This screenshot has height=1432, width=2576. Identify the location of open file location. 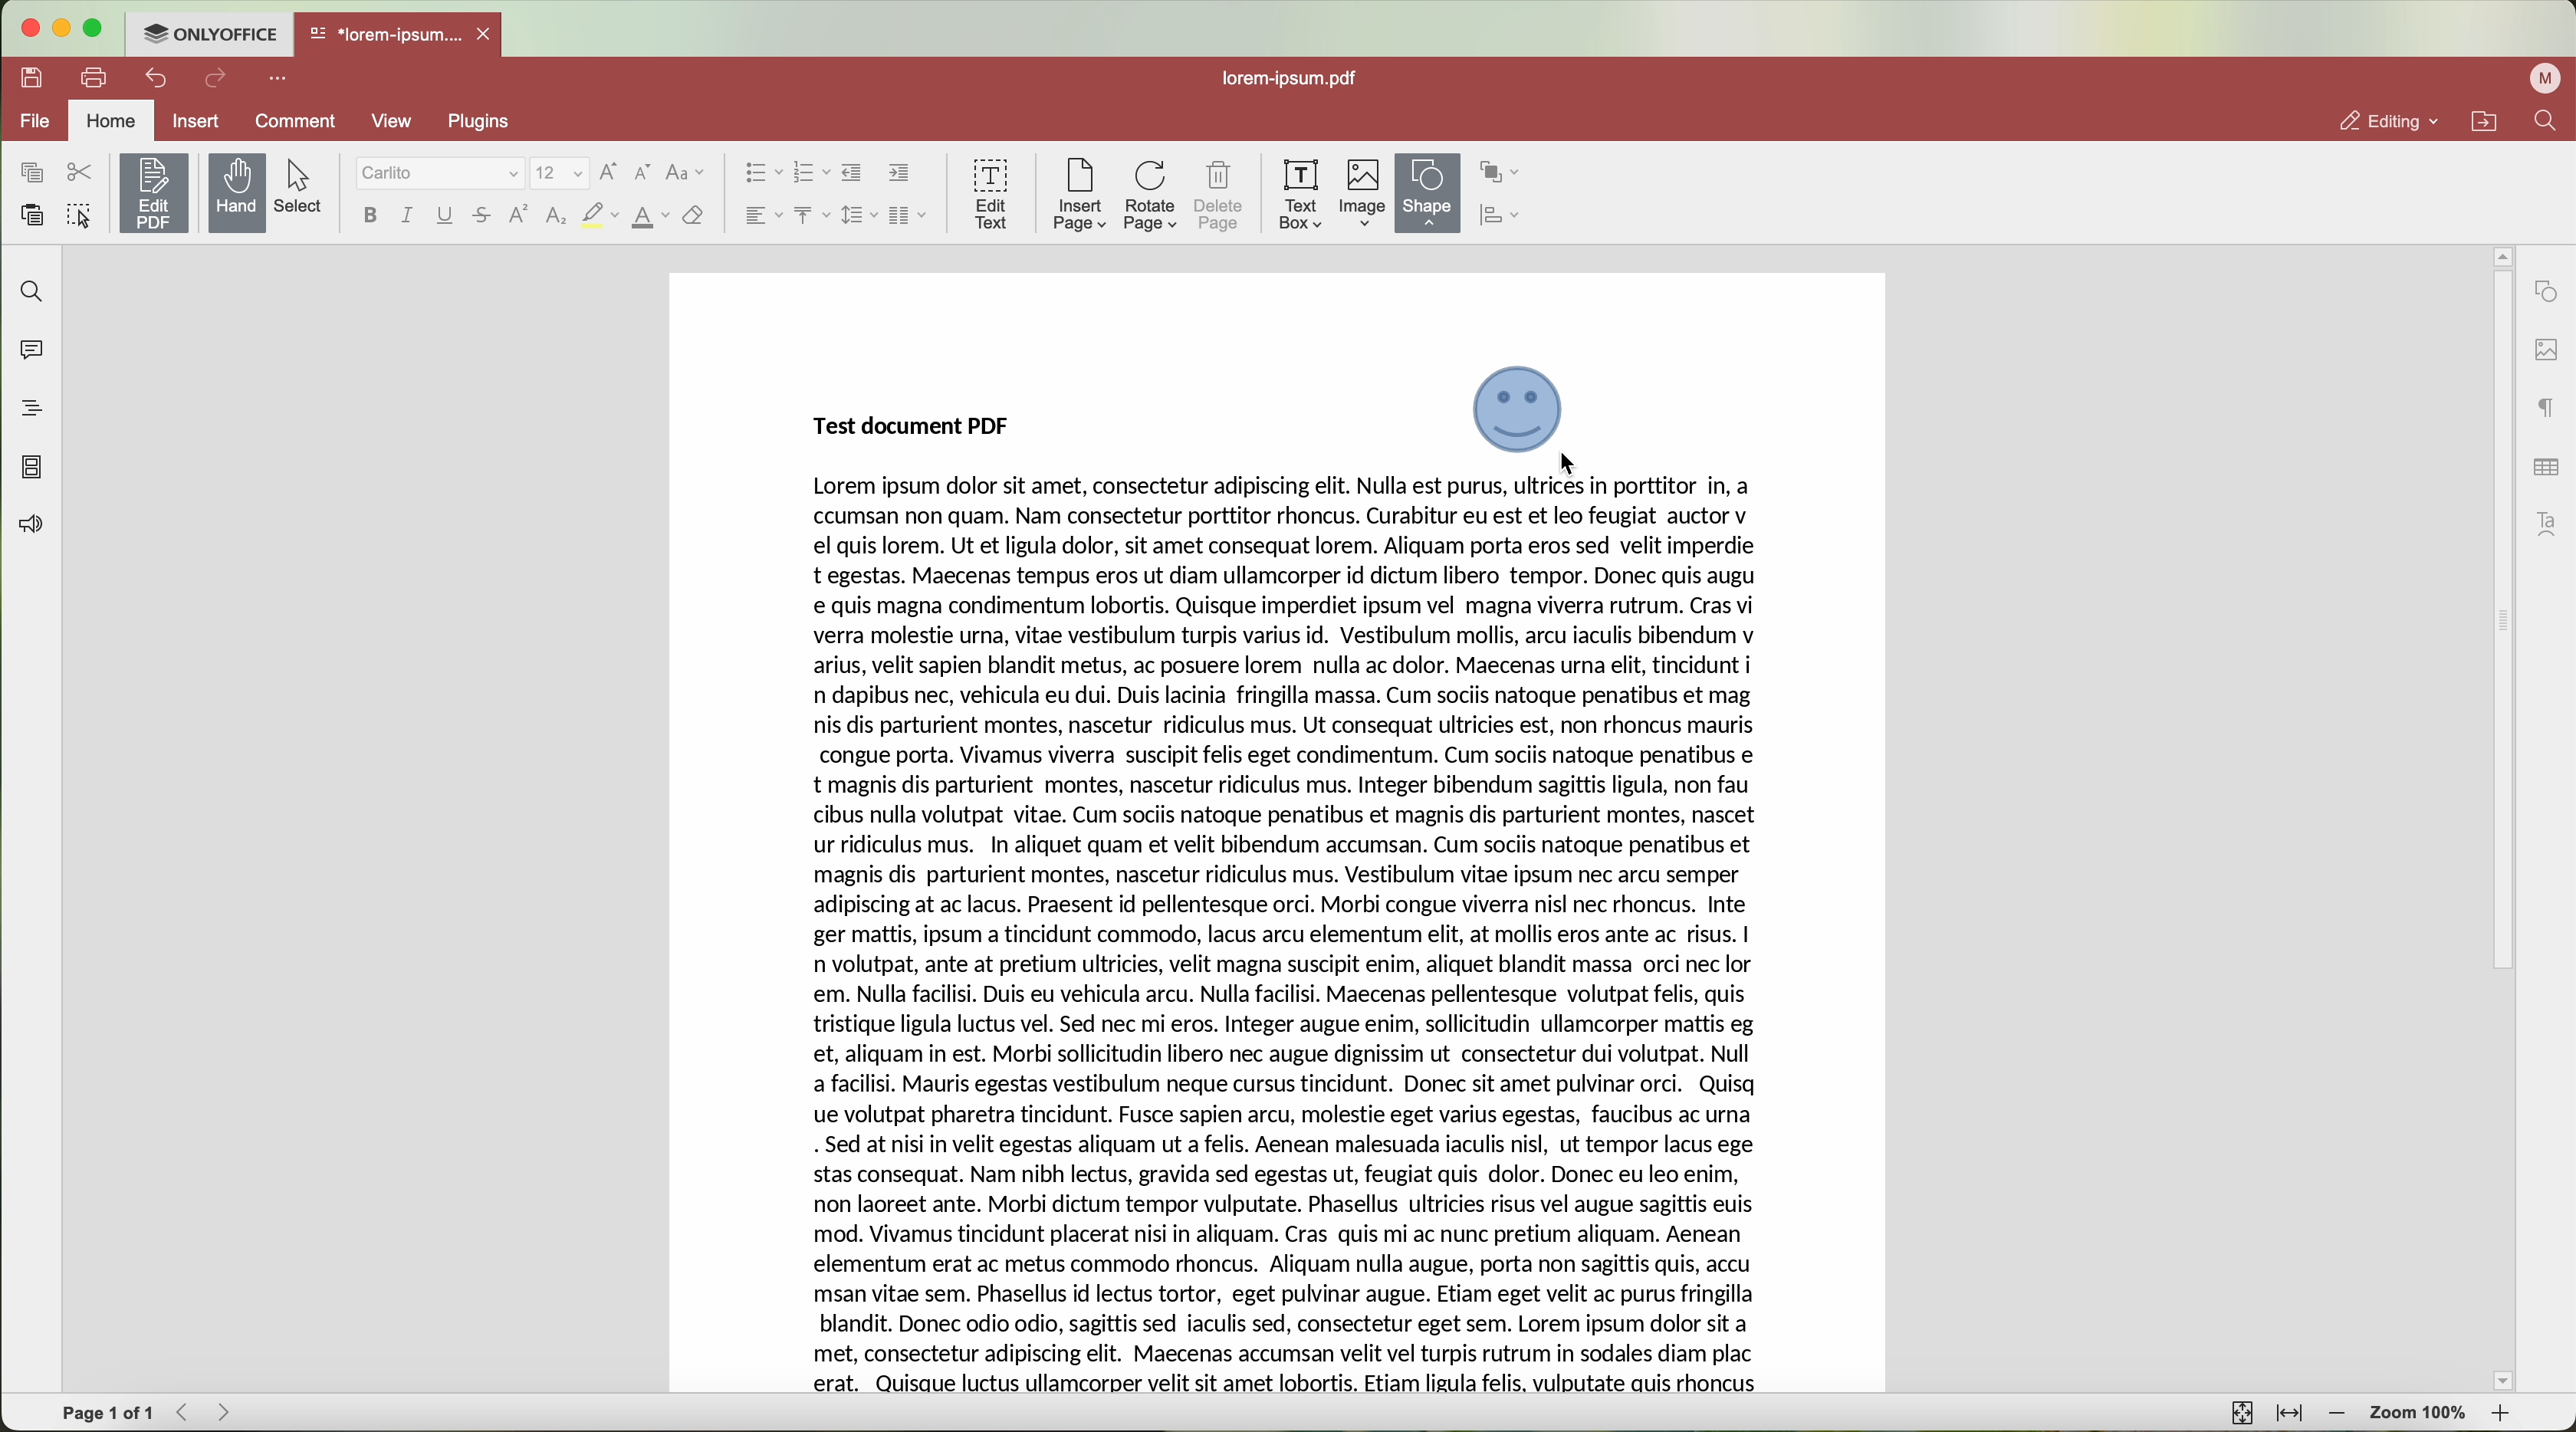
(2484, 122).